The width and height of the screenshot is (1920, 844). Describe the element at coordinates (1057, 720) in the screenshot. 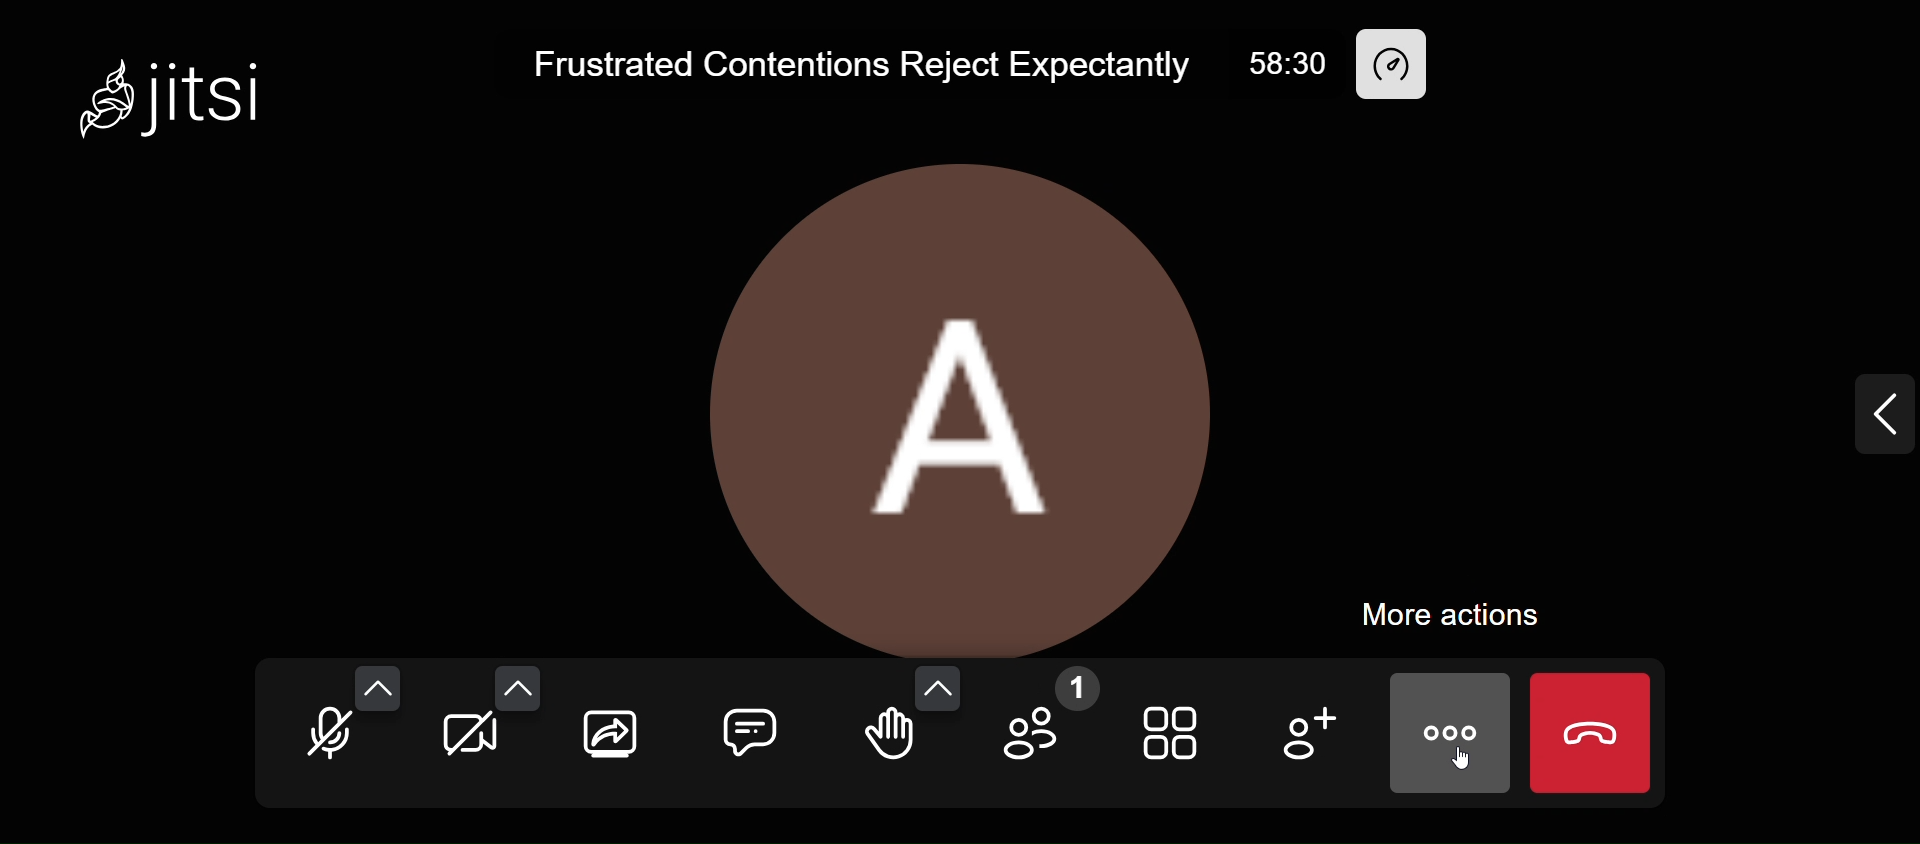

I see `participants` at that location.